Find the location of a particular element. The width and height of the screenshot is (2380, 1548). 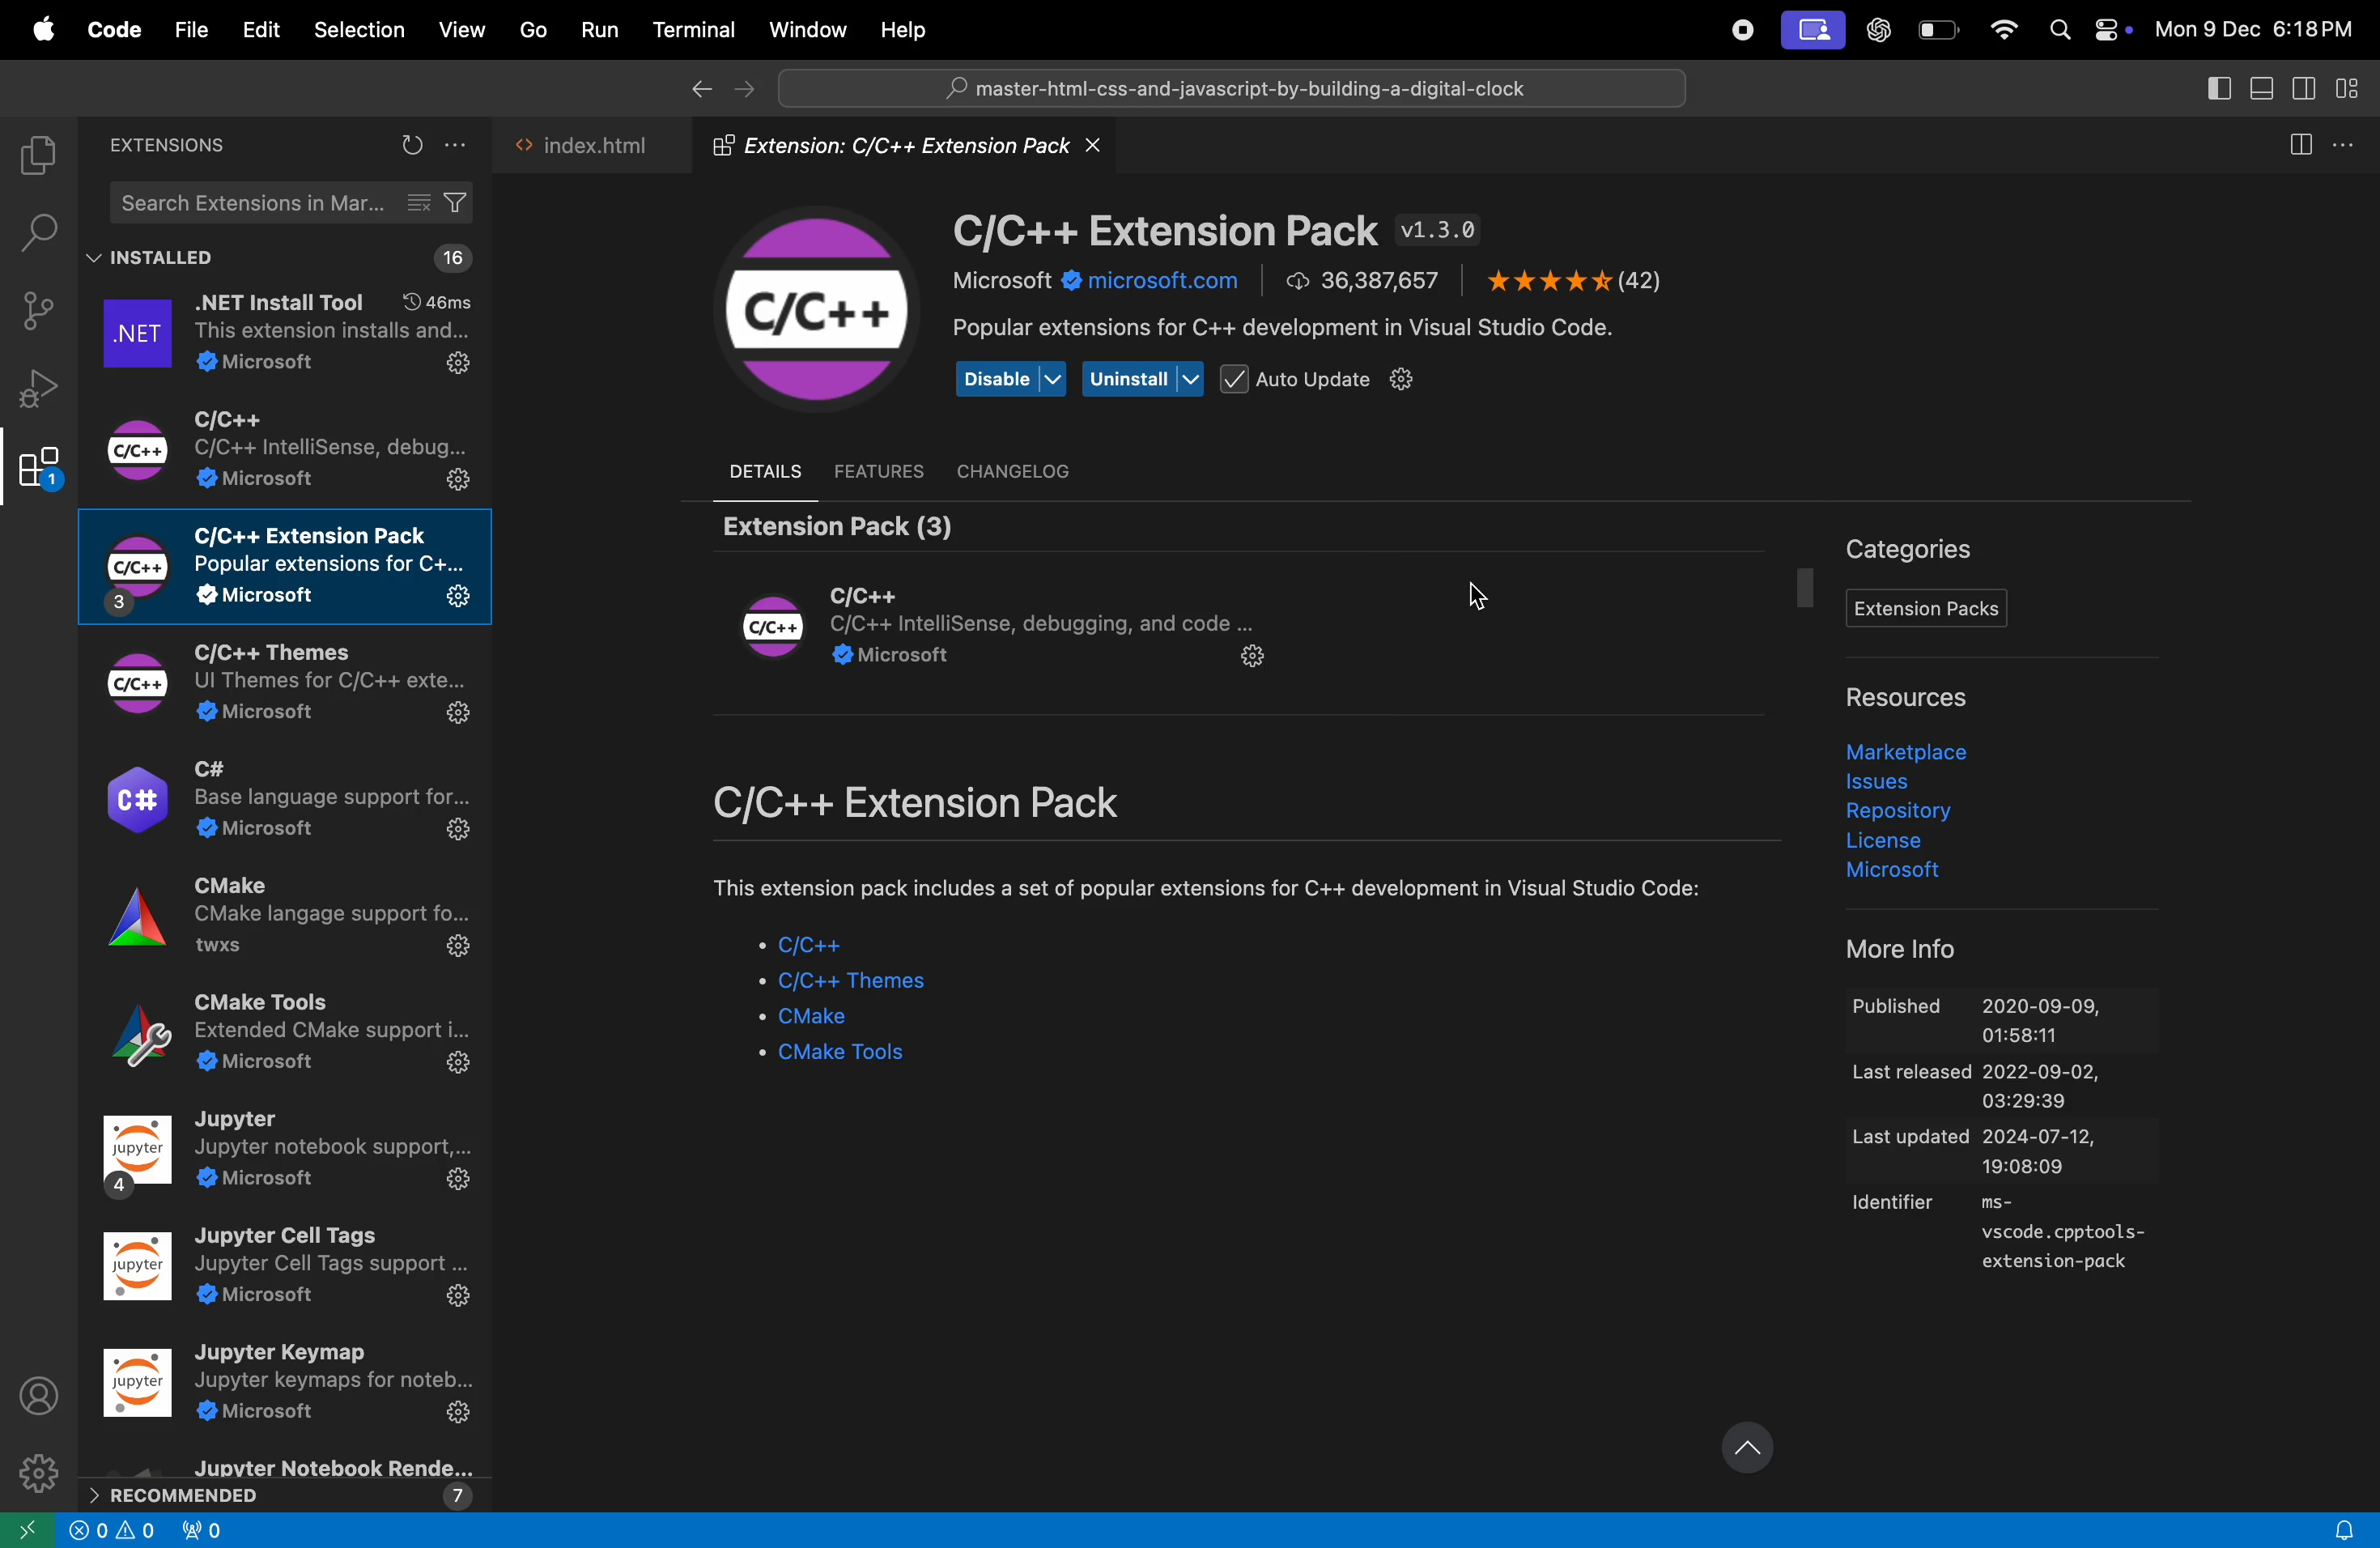

more info is located at coordinates (1918, 949).